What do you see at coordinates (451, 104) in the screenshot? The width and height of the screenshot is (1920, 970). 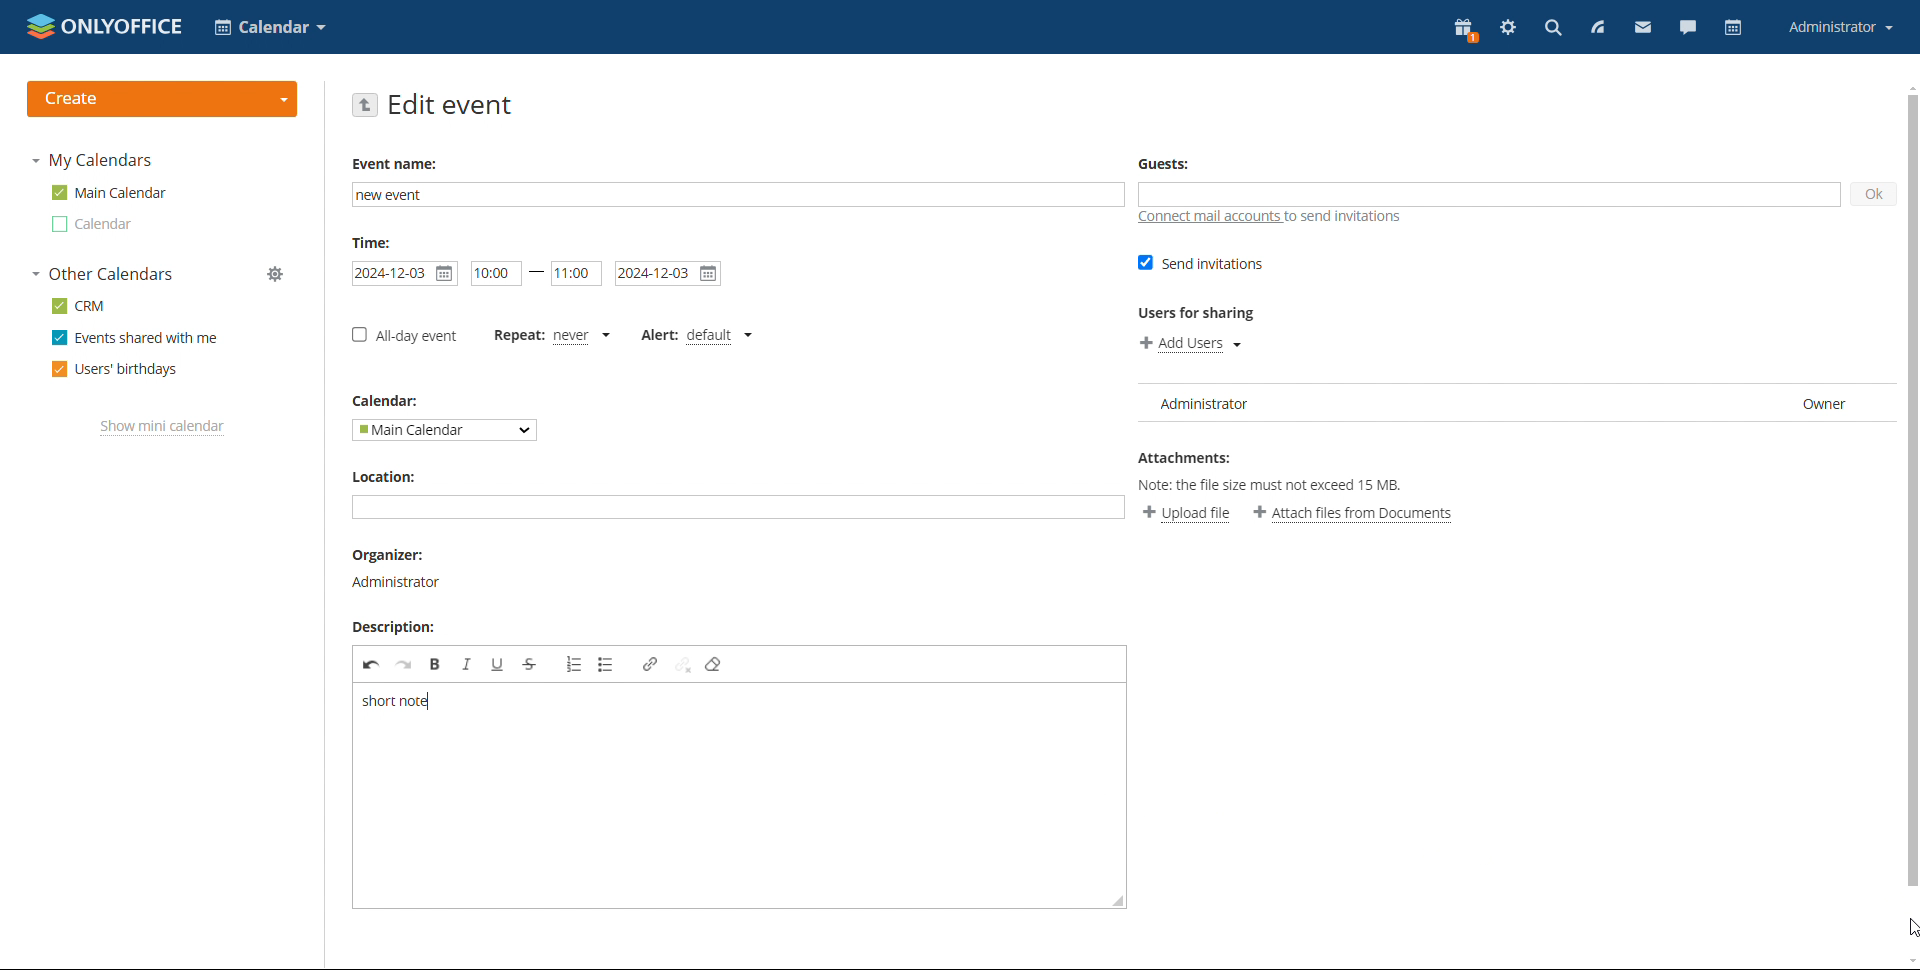 I see `edit event` at bounding box center [451, 104].